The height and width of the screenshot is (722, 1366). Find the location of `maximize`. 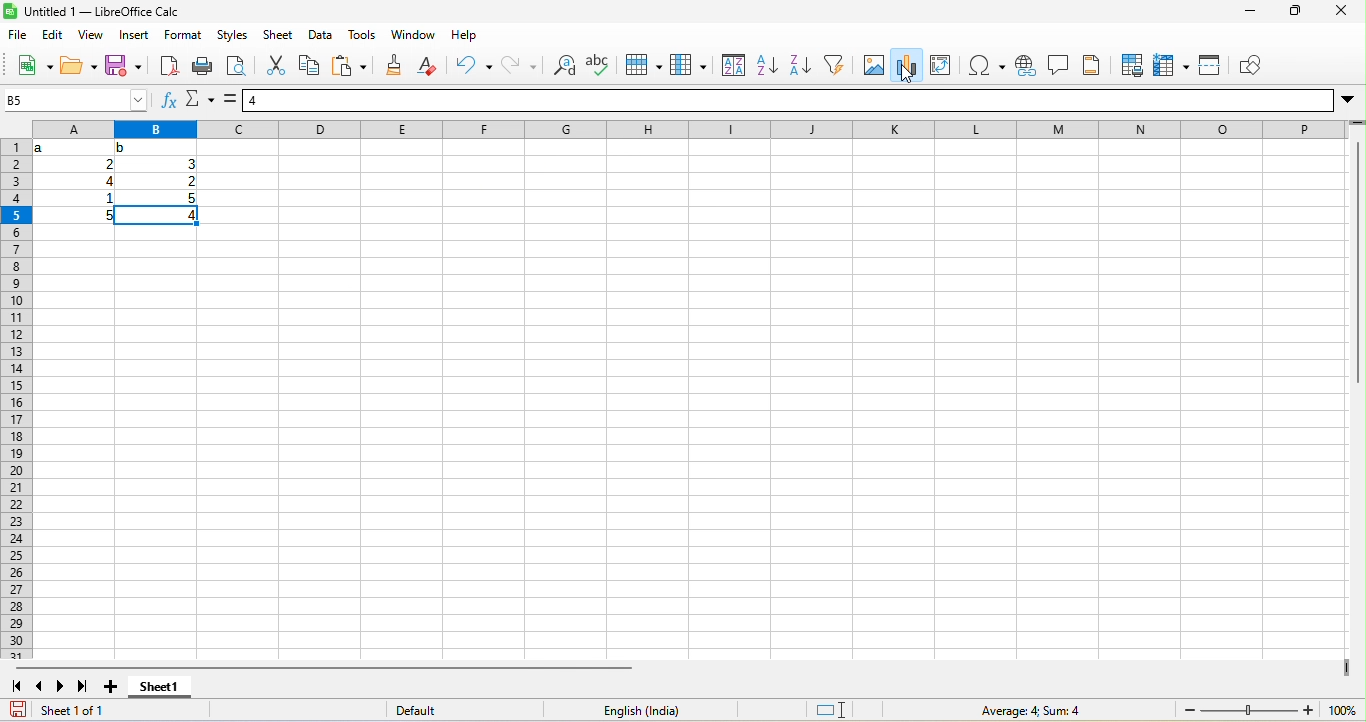

maximize is located at coordinates (1295, 10).